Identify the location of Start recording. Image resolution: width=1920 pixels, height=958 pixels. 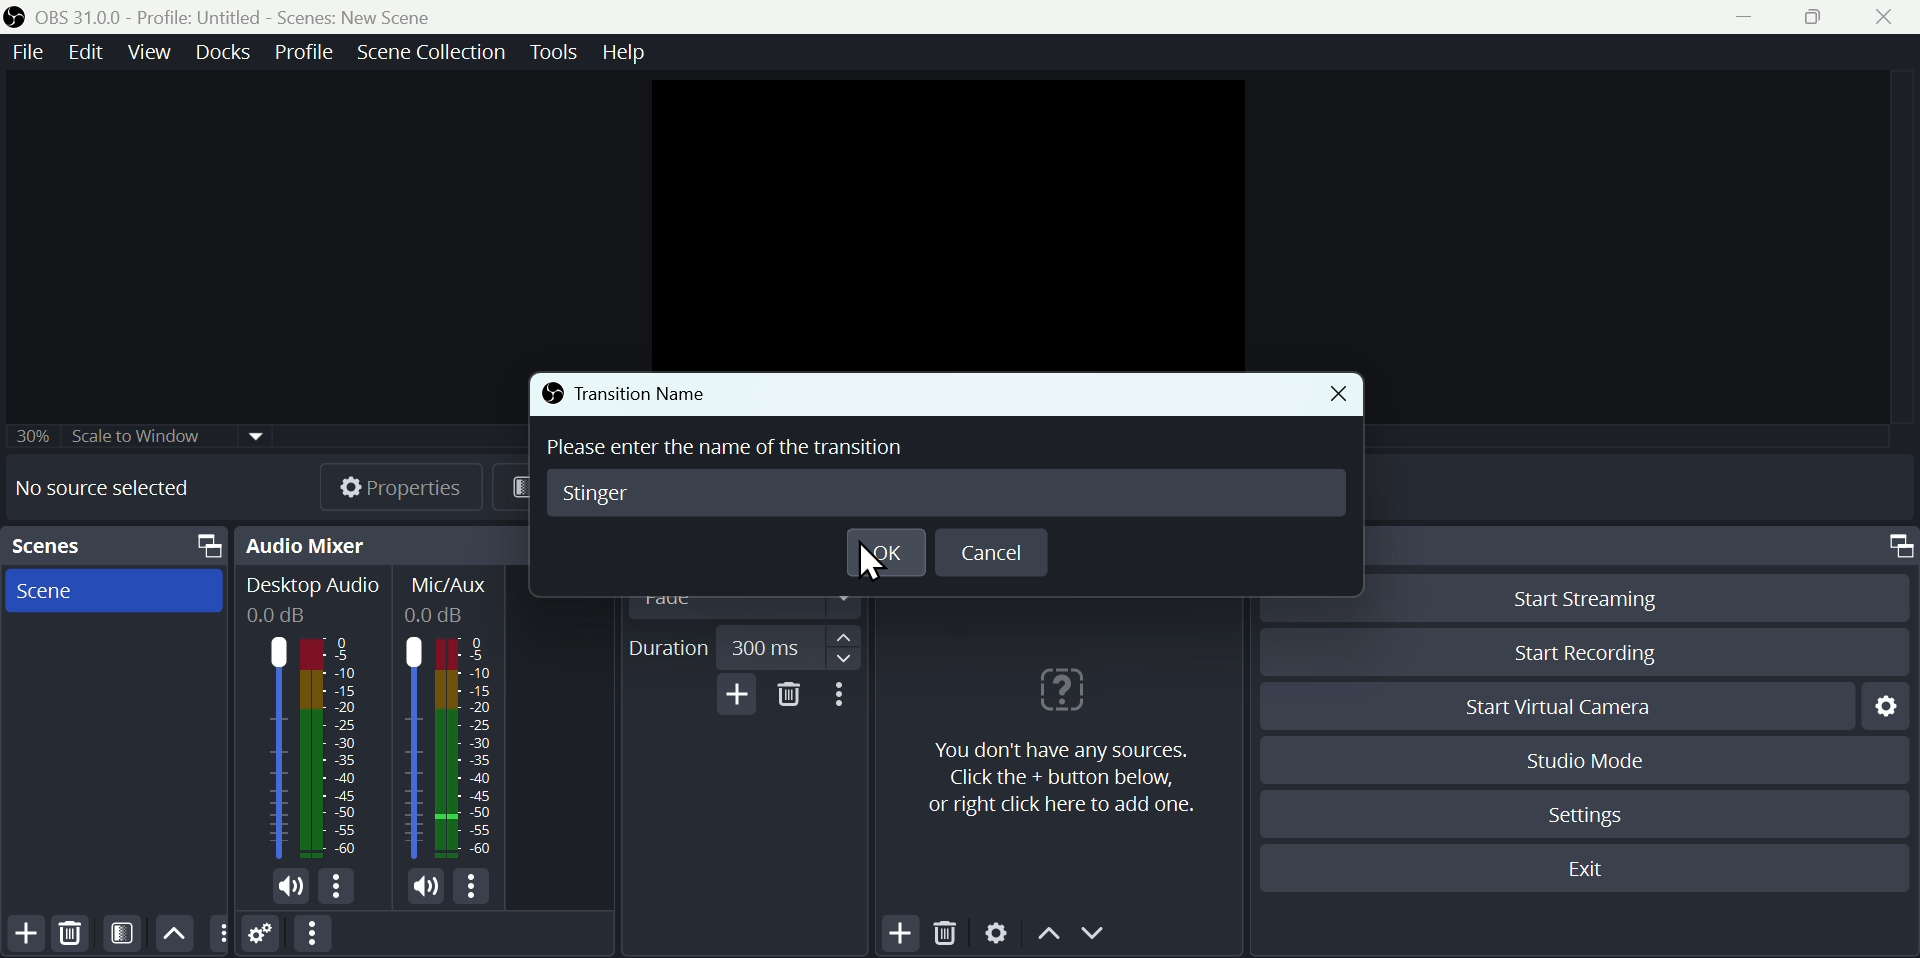
(1581, 655).